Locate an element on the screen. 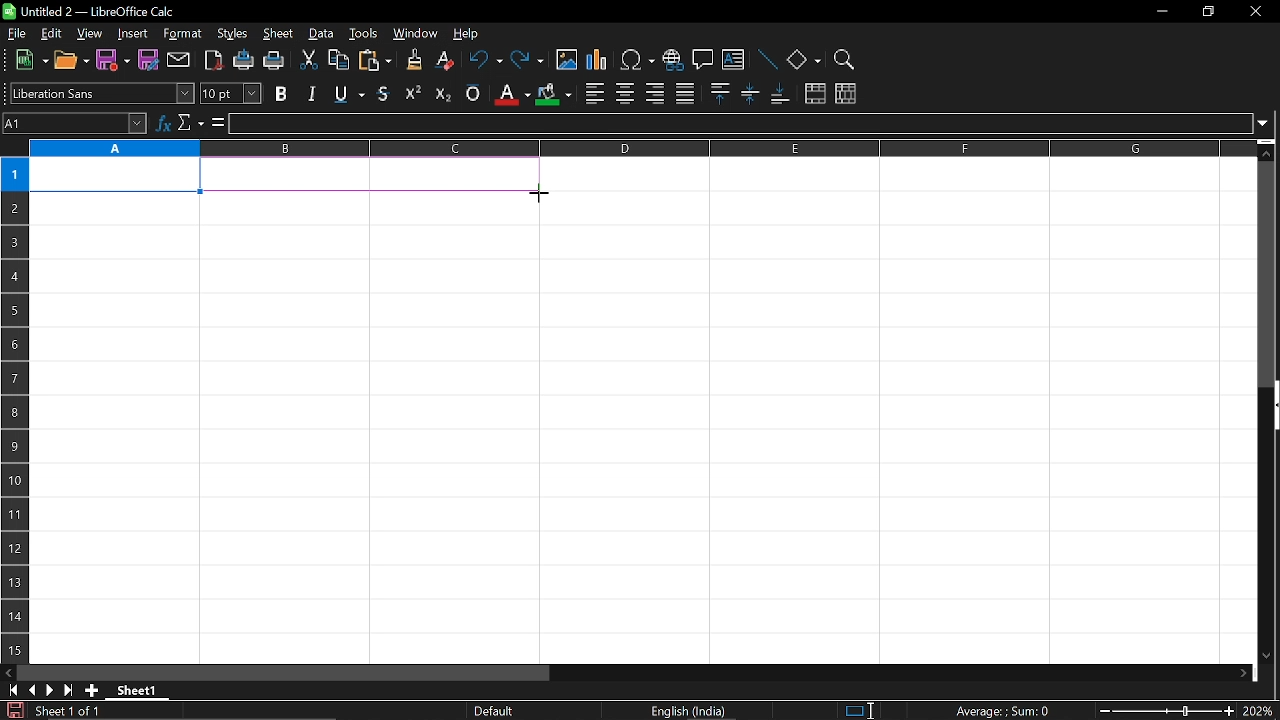  move left is located at coordinates (8, 673).